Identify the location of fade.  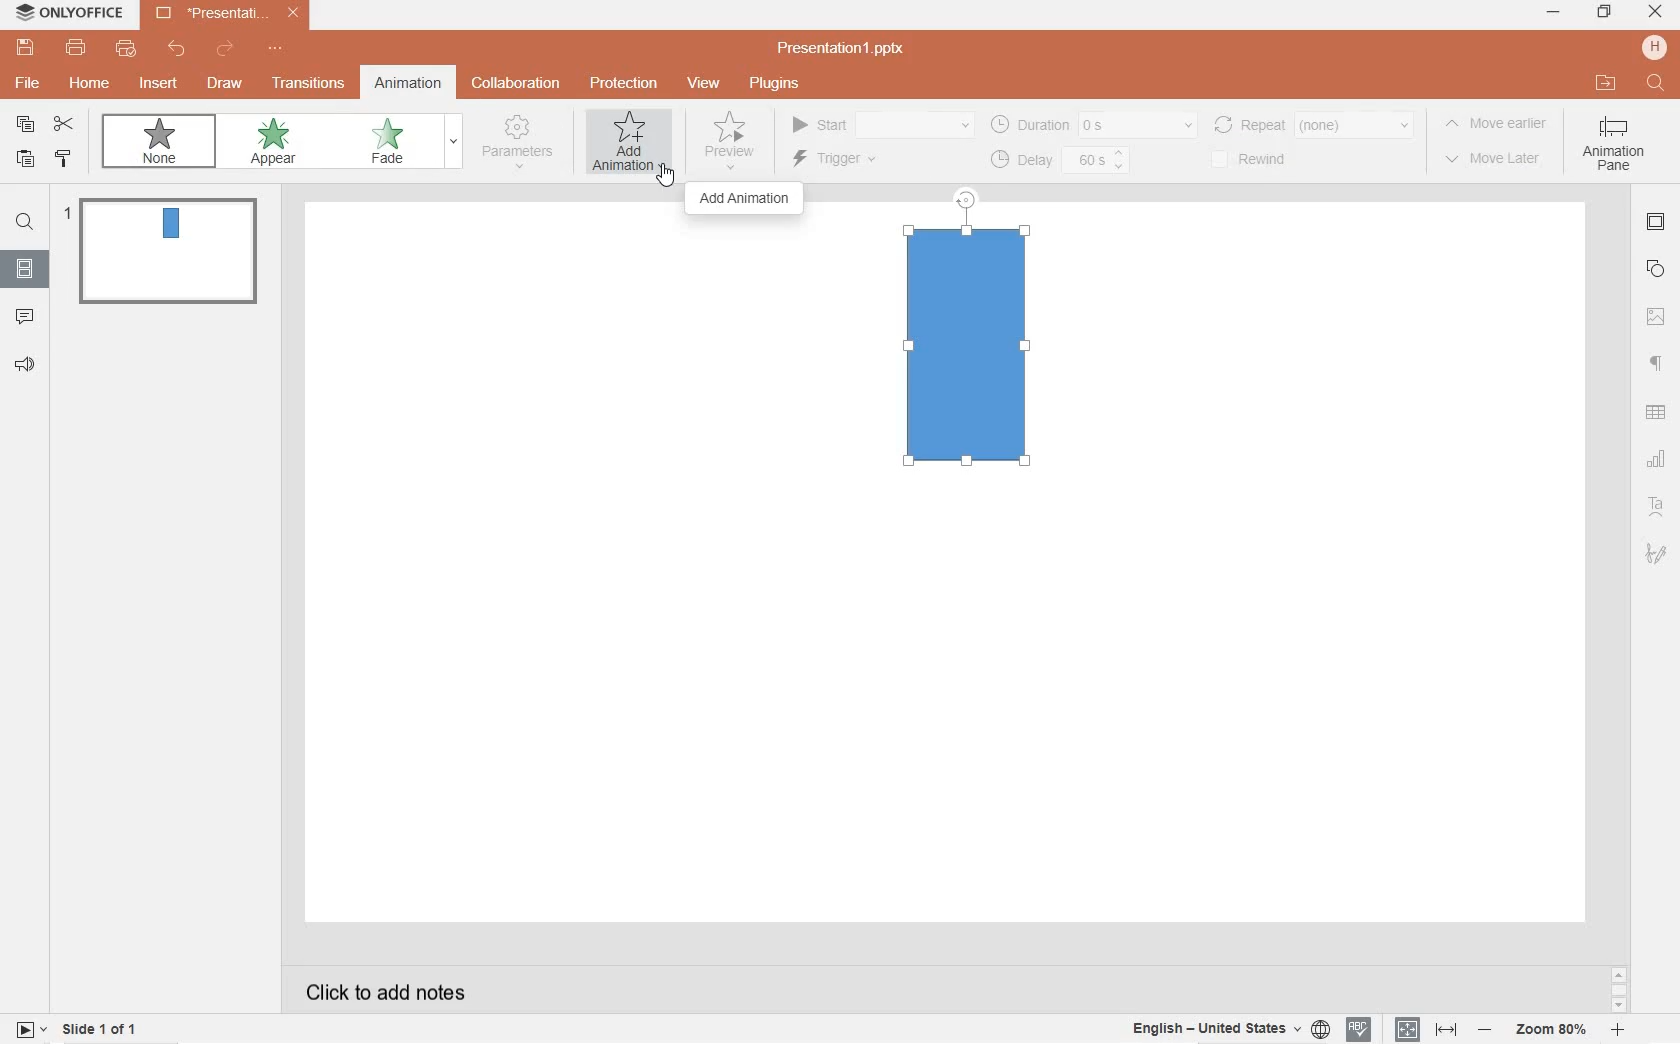
(393, 142).